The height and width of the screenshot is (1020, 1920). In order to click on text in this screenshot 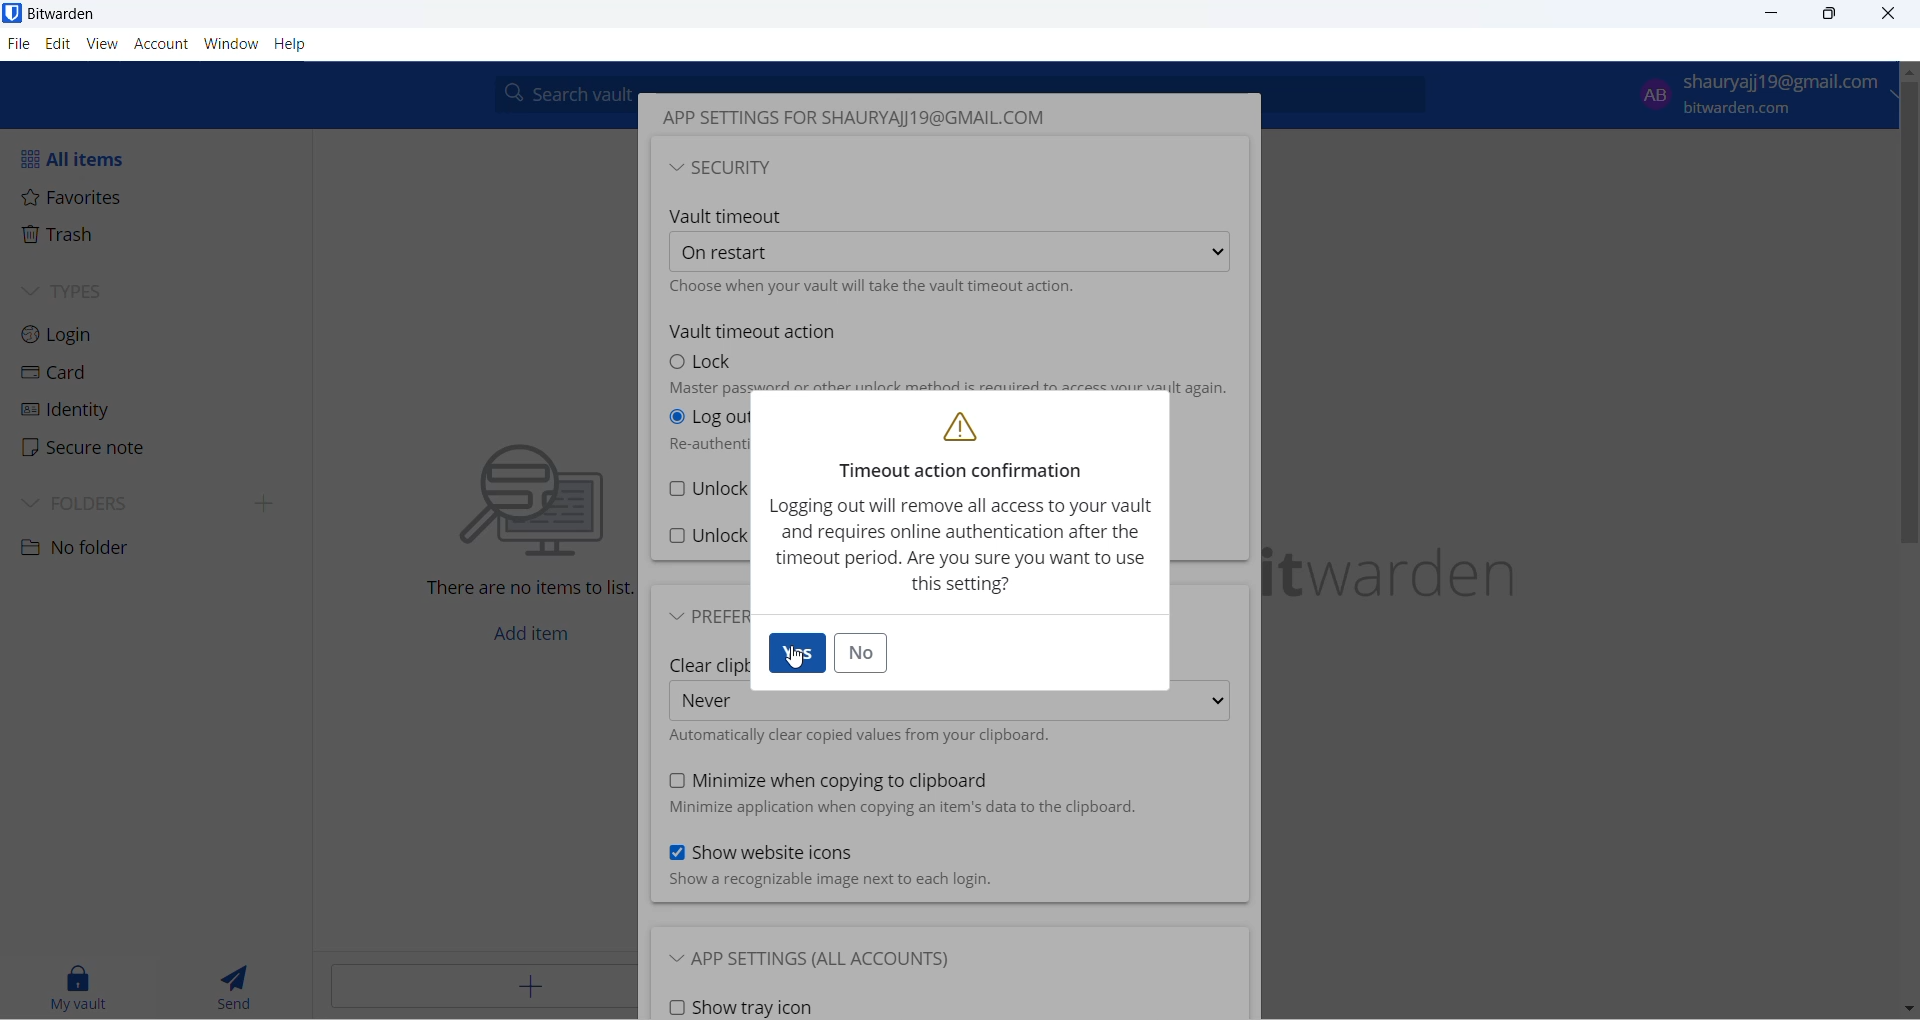, I will do `click(902, 809)`.